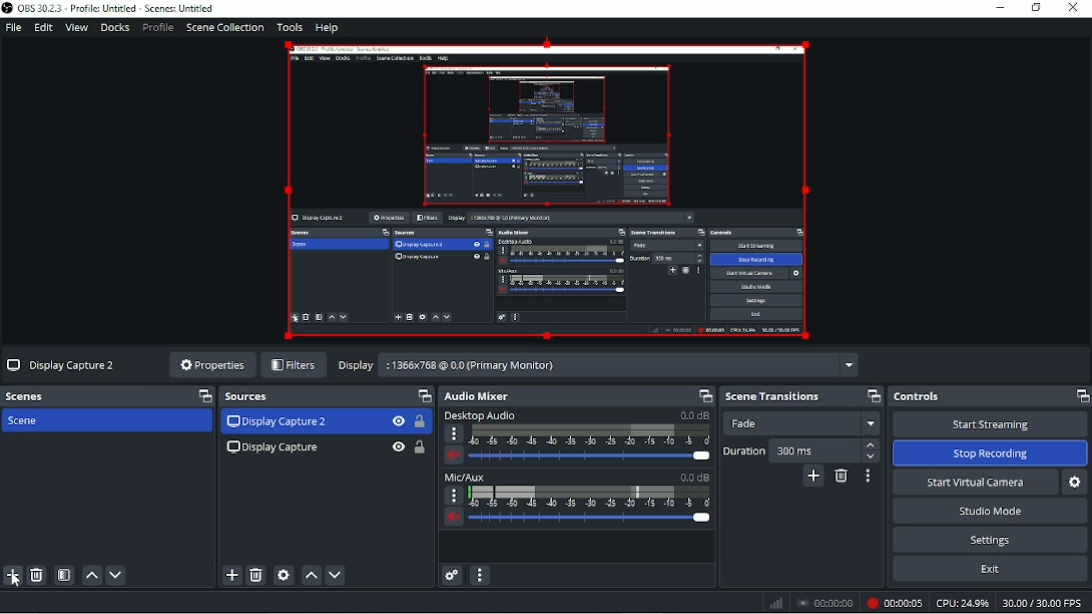 Image resolution: width=1092 pixels, height=614 pixels. What do you see at coordinates (223, 28) in the screenshot?
I see `Scene collection` at bounding box center [223, 28].